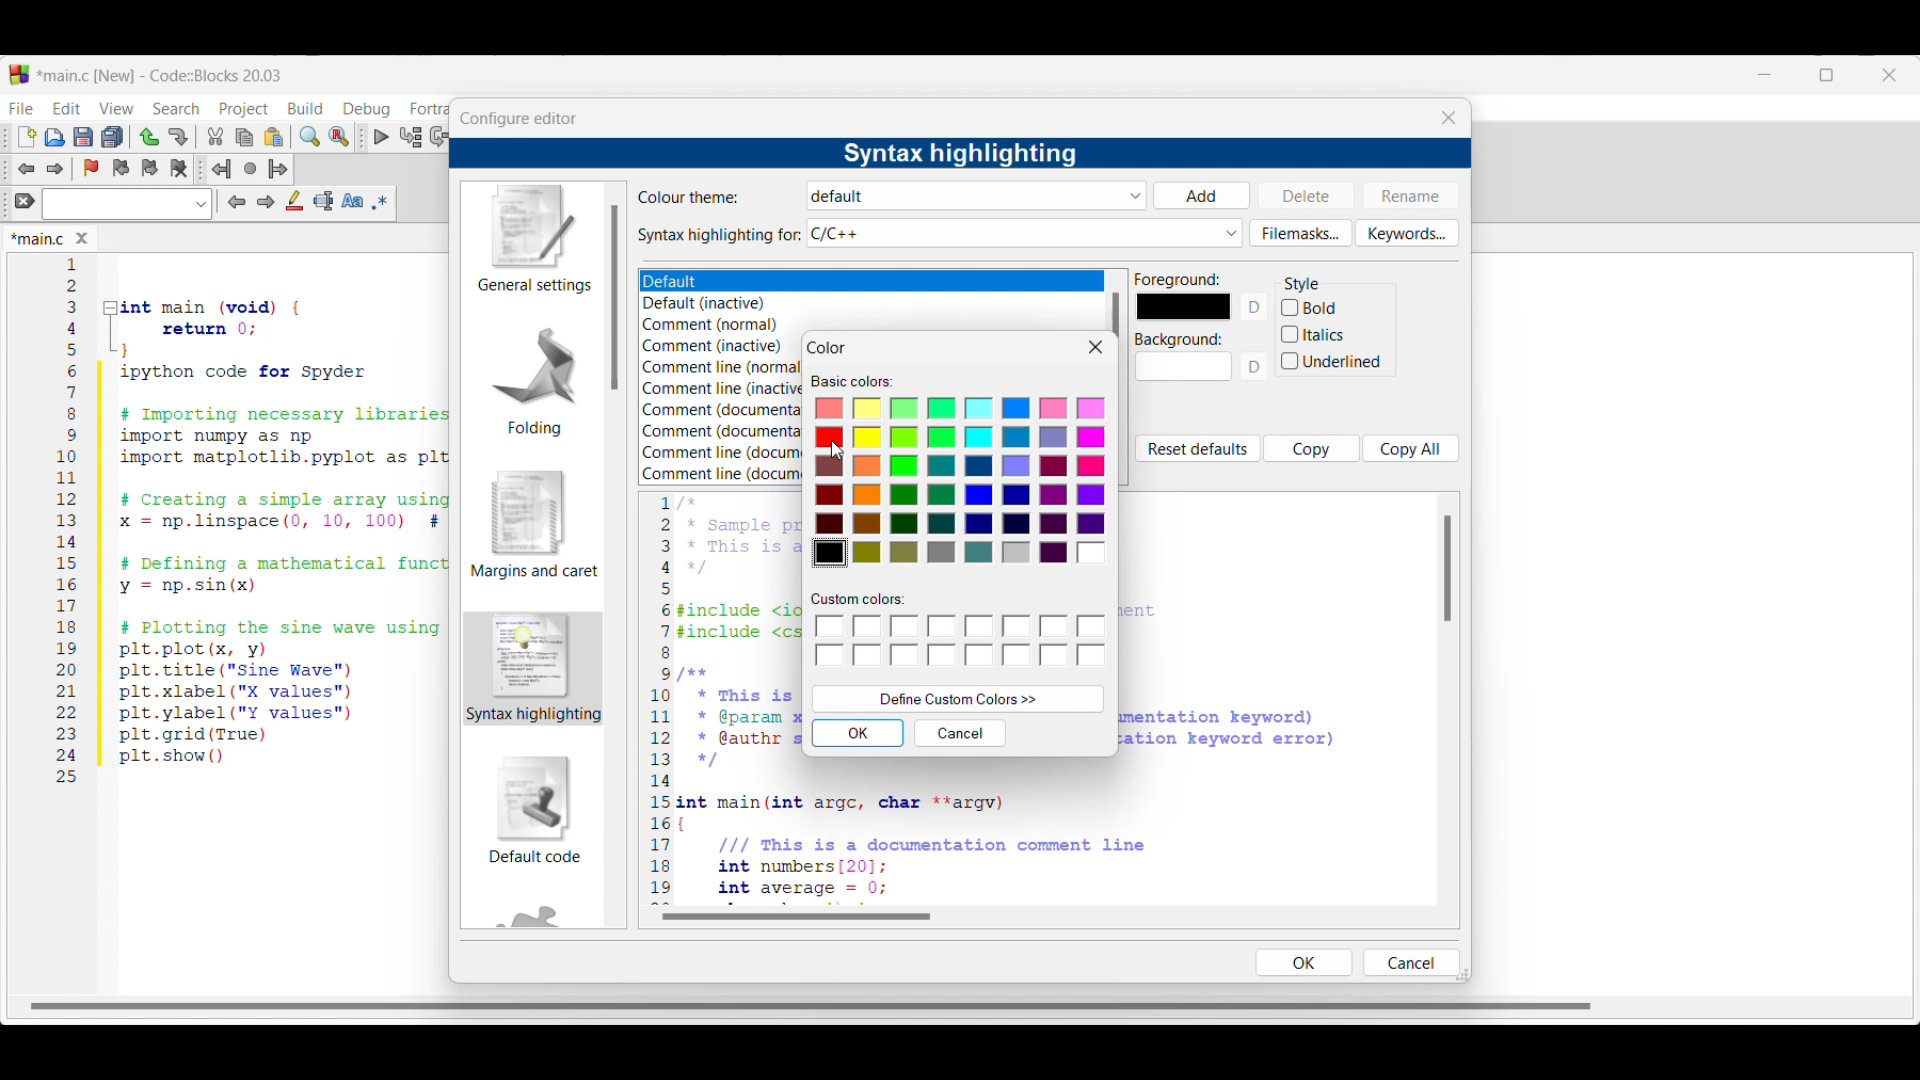 The height and width of the screenshot is (1080, 1920). I want to click on Comment (documentation, inactive), so click(718, 432).